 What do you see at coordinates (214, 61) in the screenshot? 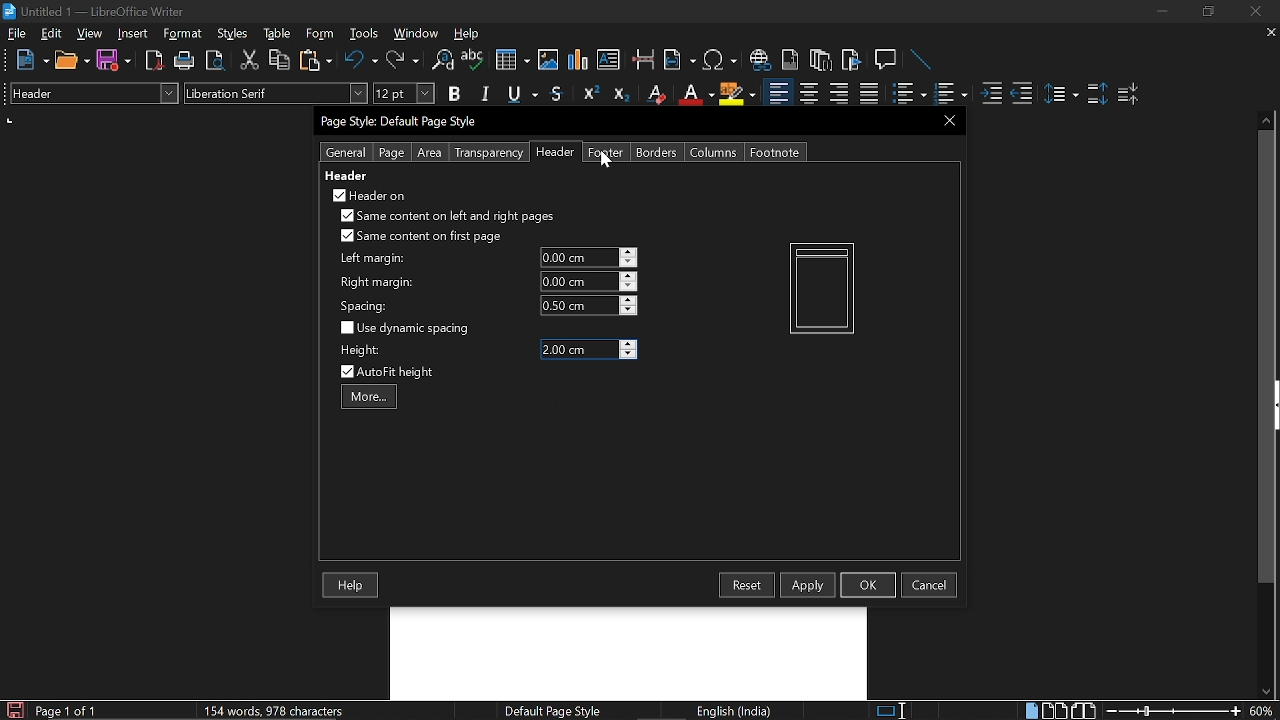
I see `Toggle preview` at bounding box center [214, 61].